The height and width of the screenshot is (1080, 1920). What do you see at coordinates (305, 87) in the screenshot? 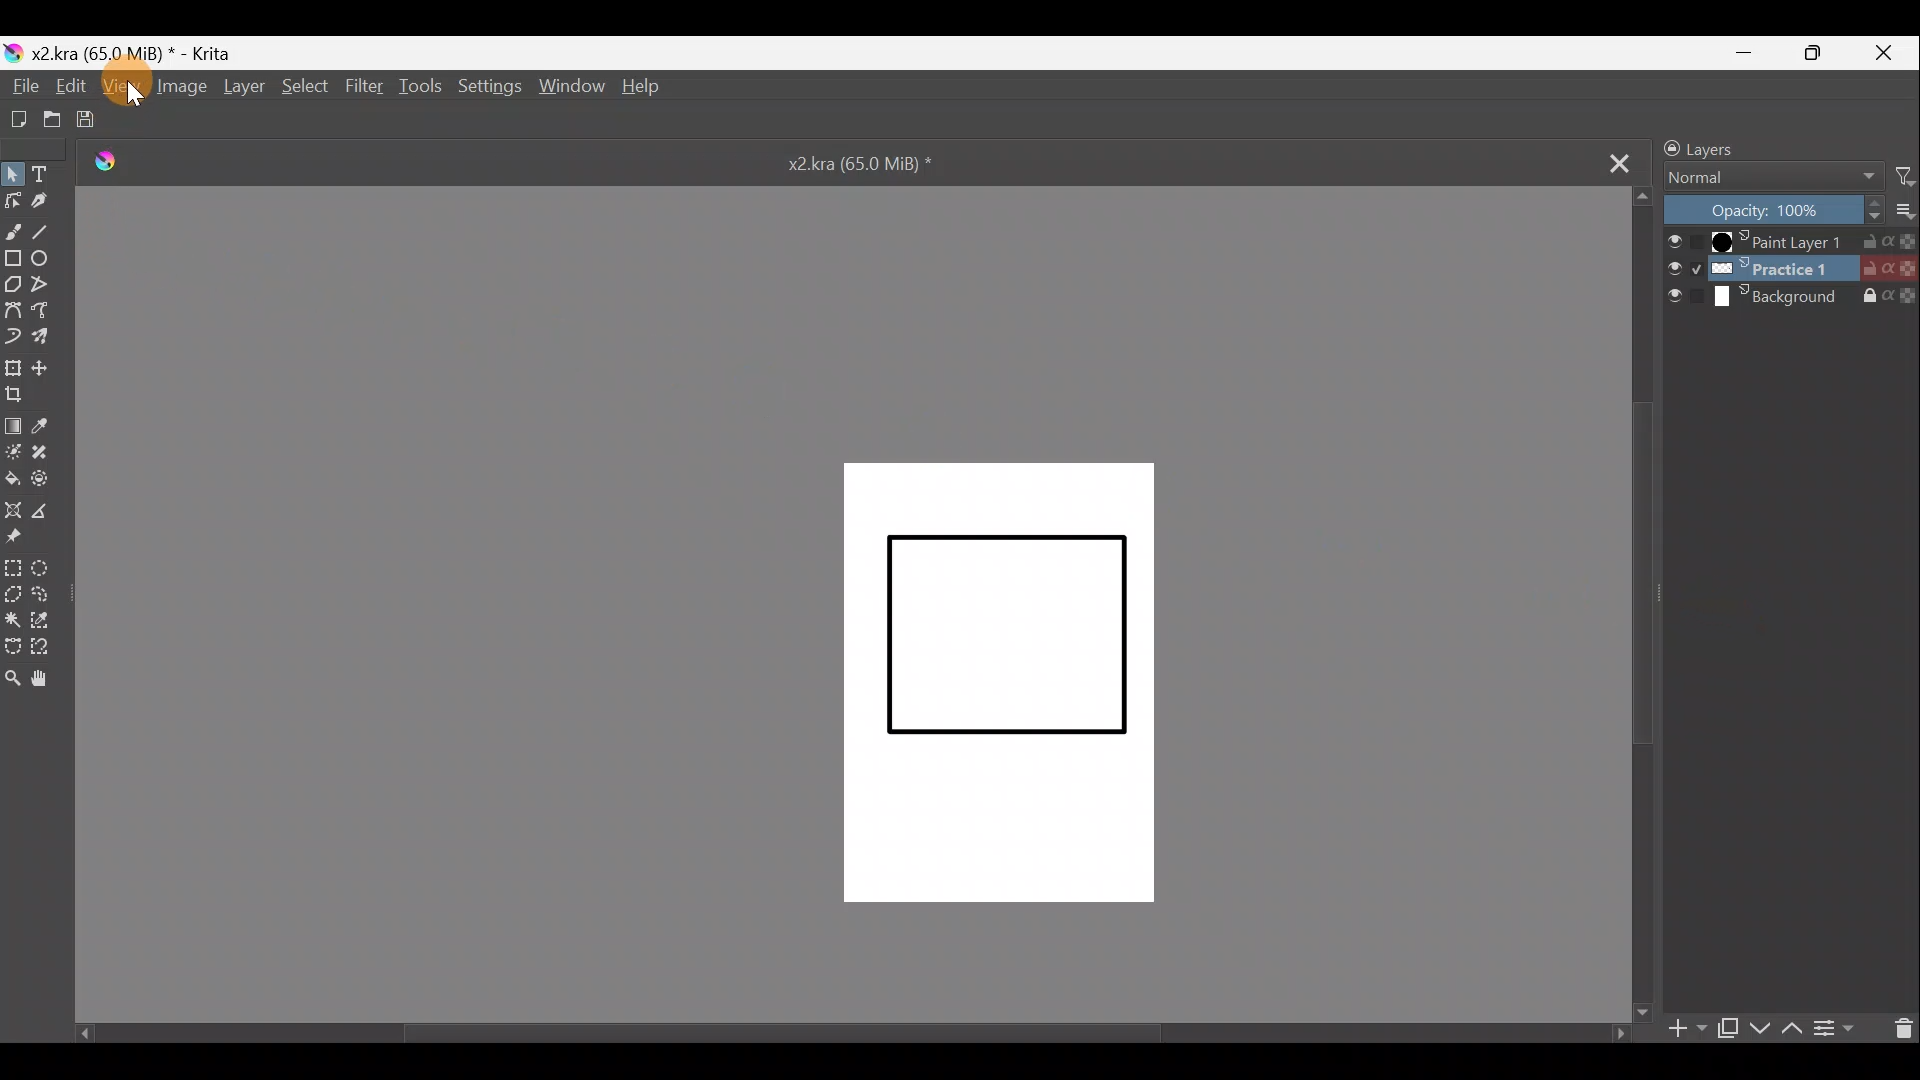
I see `Select` at bounding box center [305, 87].